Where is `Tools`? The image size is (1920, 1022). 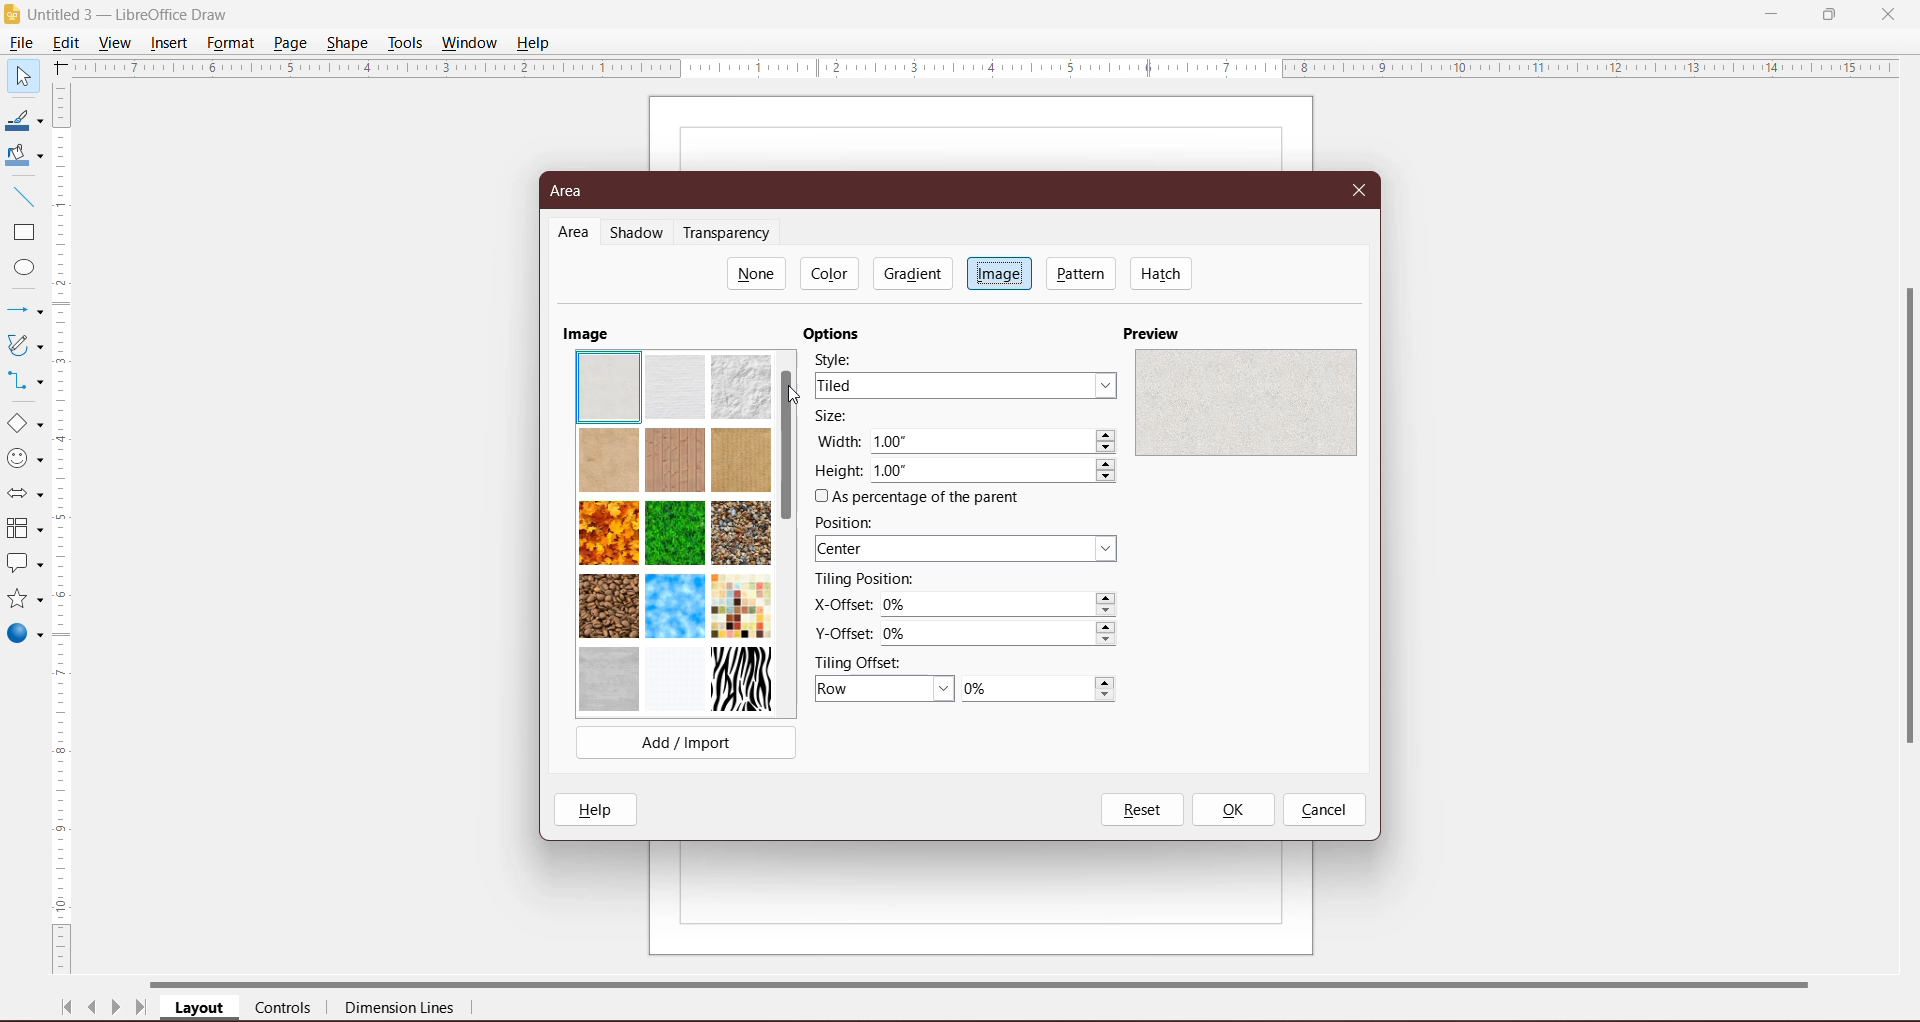 Tools is located at coordinates (405, 43).